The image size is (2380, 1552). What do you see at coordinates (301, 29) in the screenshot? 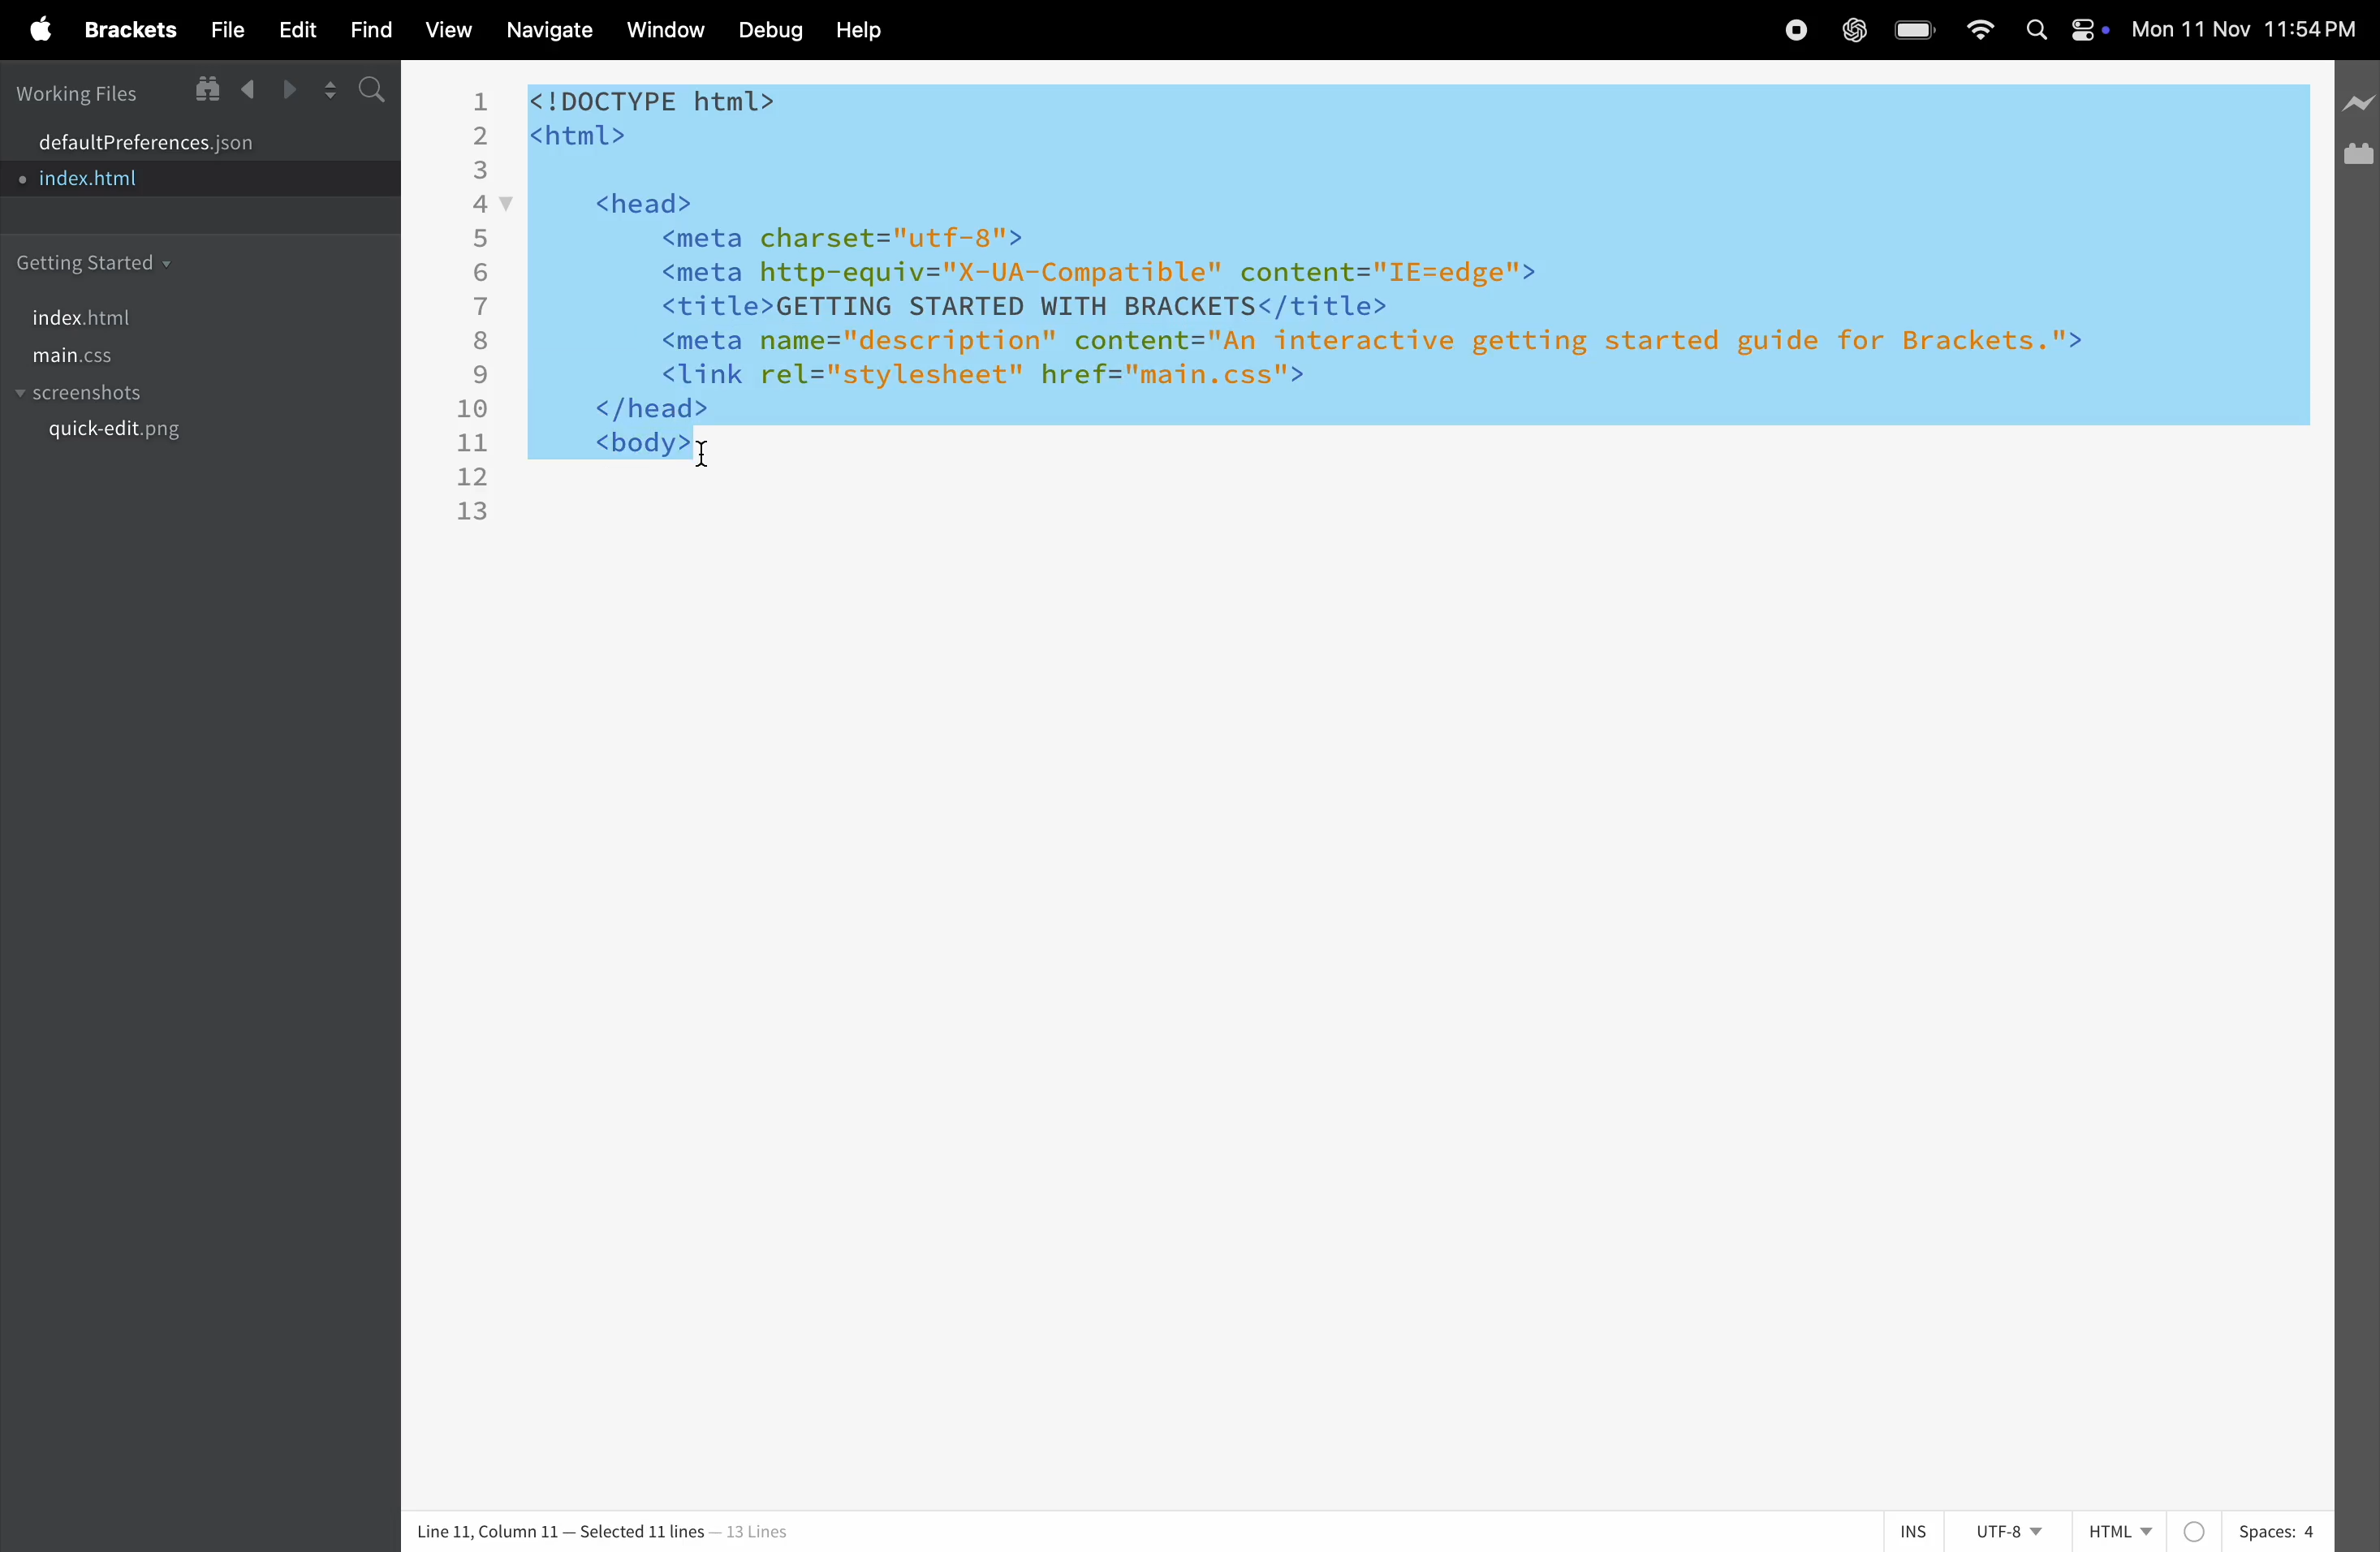
I see `edit` at bounding box center [301, 29].